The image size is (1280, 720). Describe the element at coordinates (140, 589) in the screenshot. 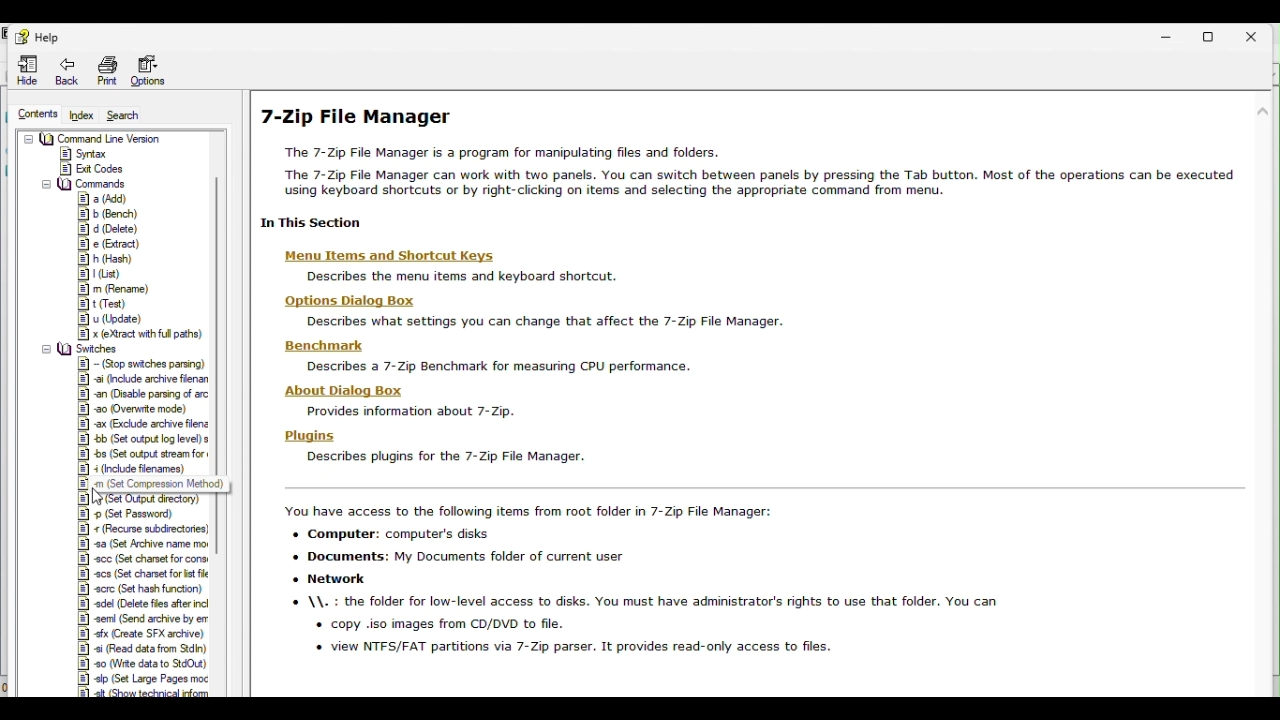

I see `scrc` at that location.